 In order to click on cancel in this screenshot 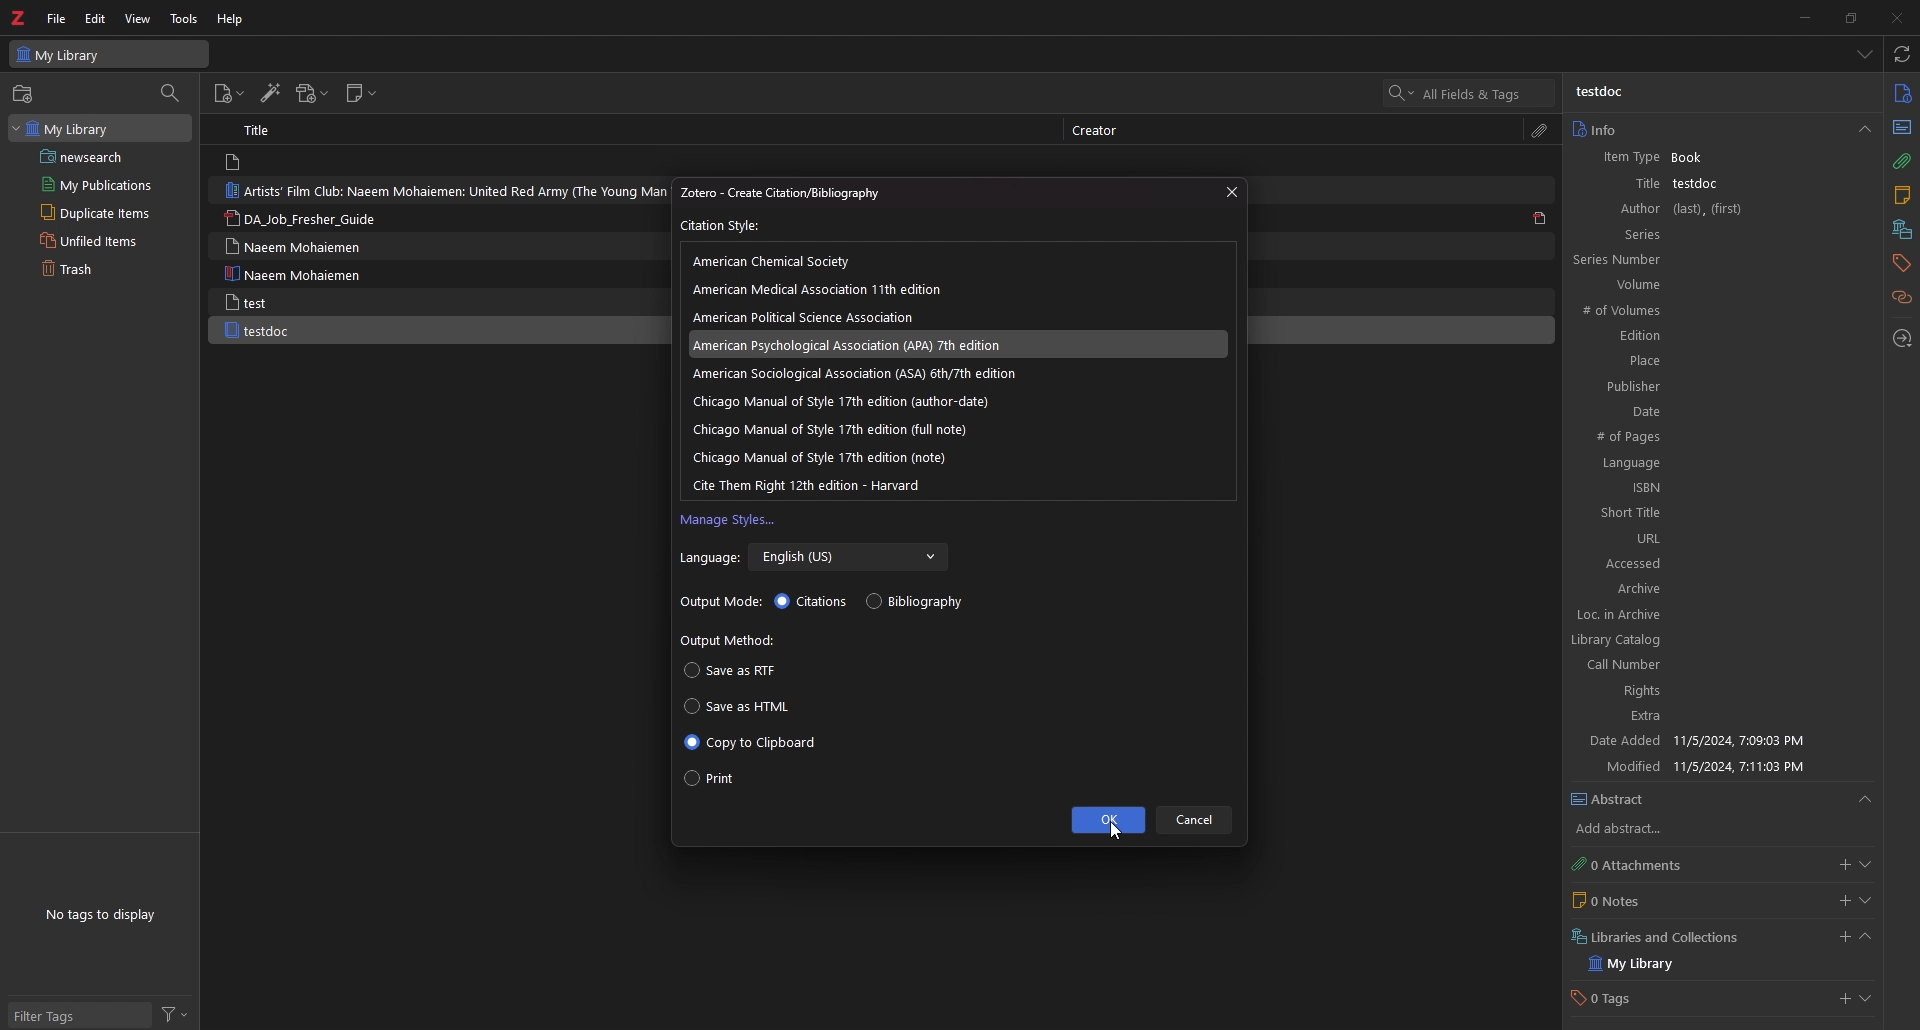, I will do `click(1196, 820)`.